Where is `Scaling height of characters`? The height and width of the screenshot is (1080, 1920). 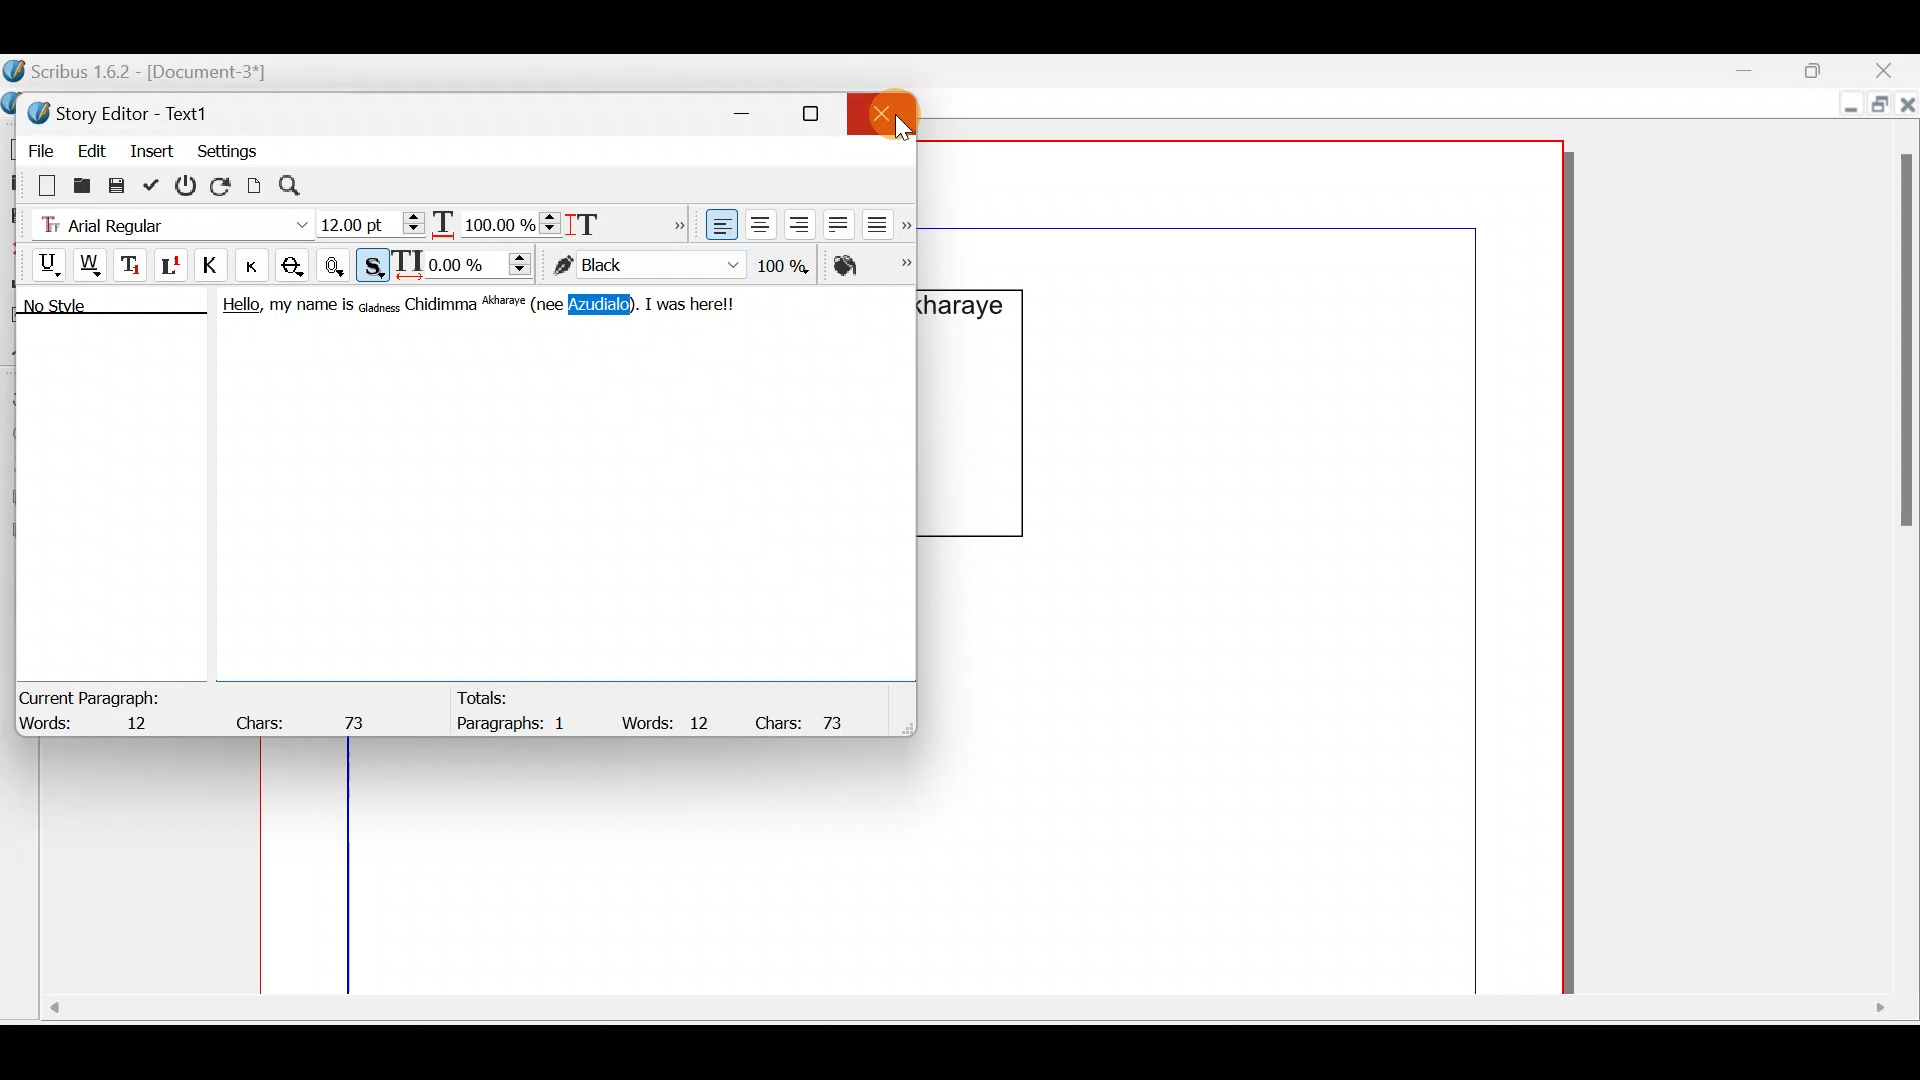 Scaling height of characters is located at coordinates (612, 218).